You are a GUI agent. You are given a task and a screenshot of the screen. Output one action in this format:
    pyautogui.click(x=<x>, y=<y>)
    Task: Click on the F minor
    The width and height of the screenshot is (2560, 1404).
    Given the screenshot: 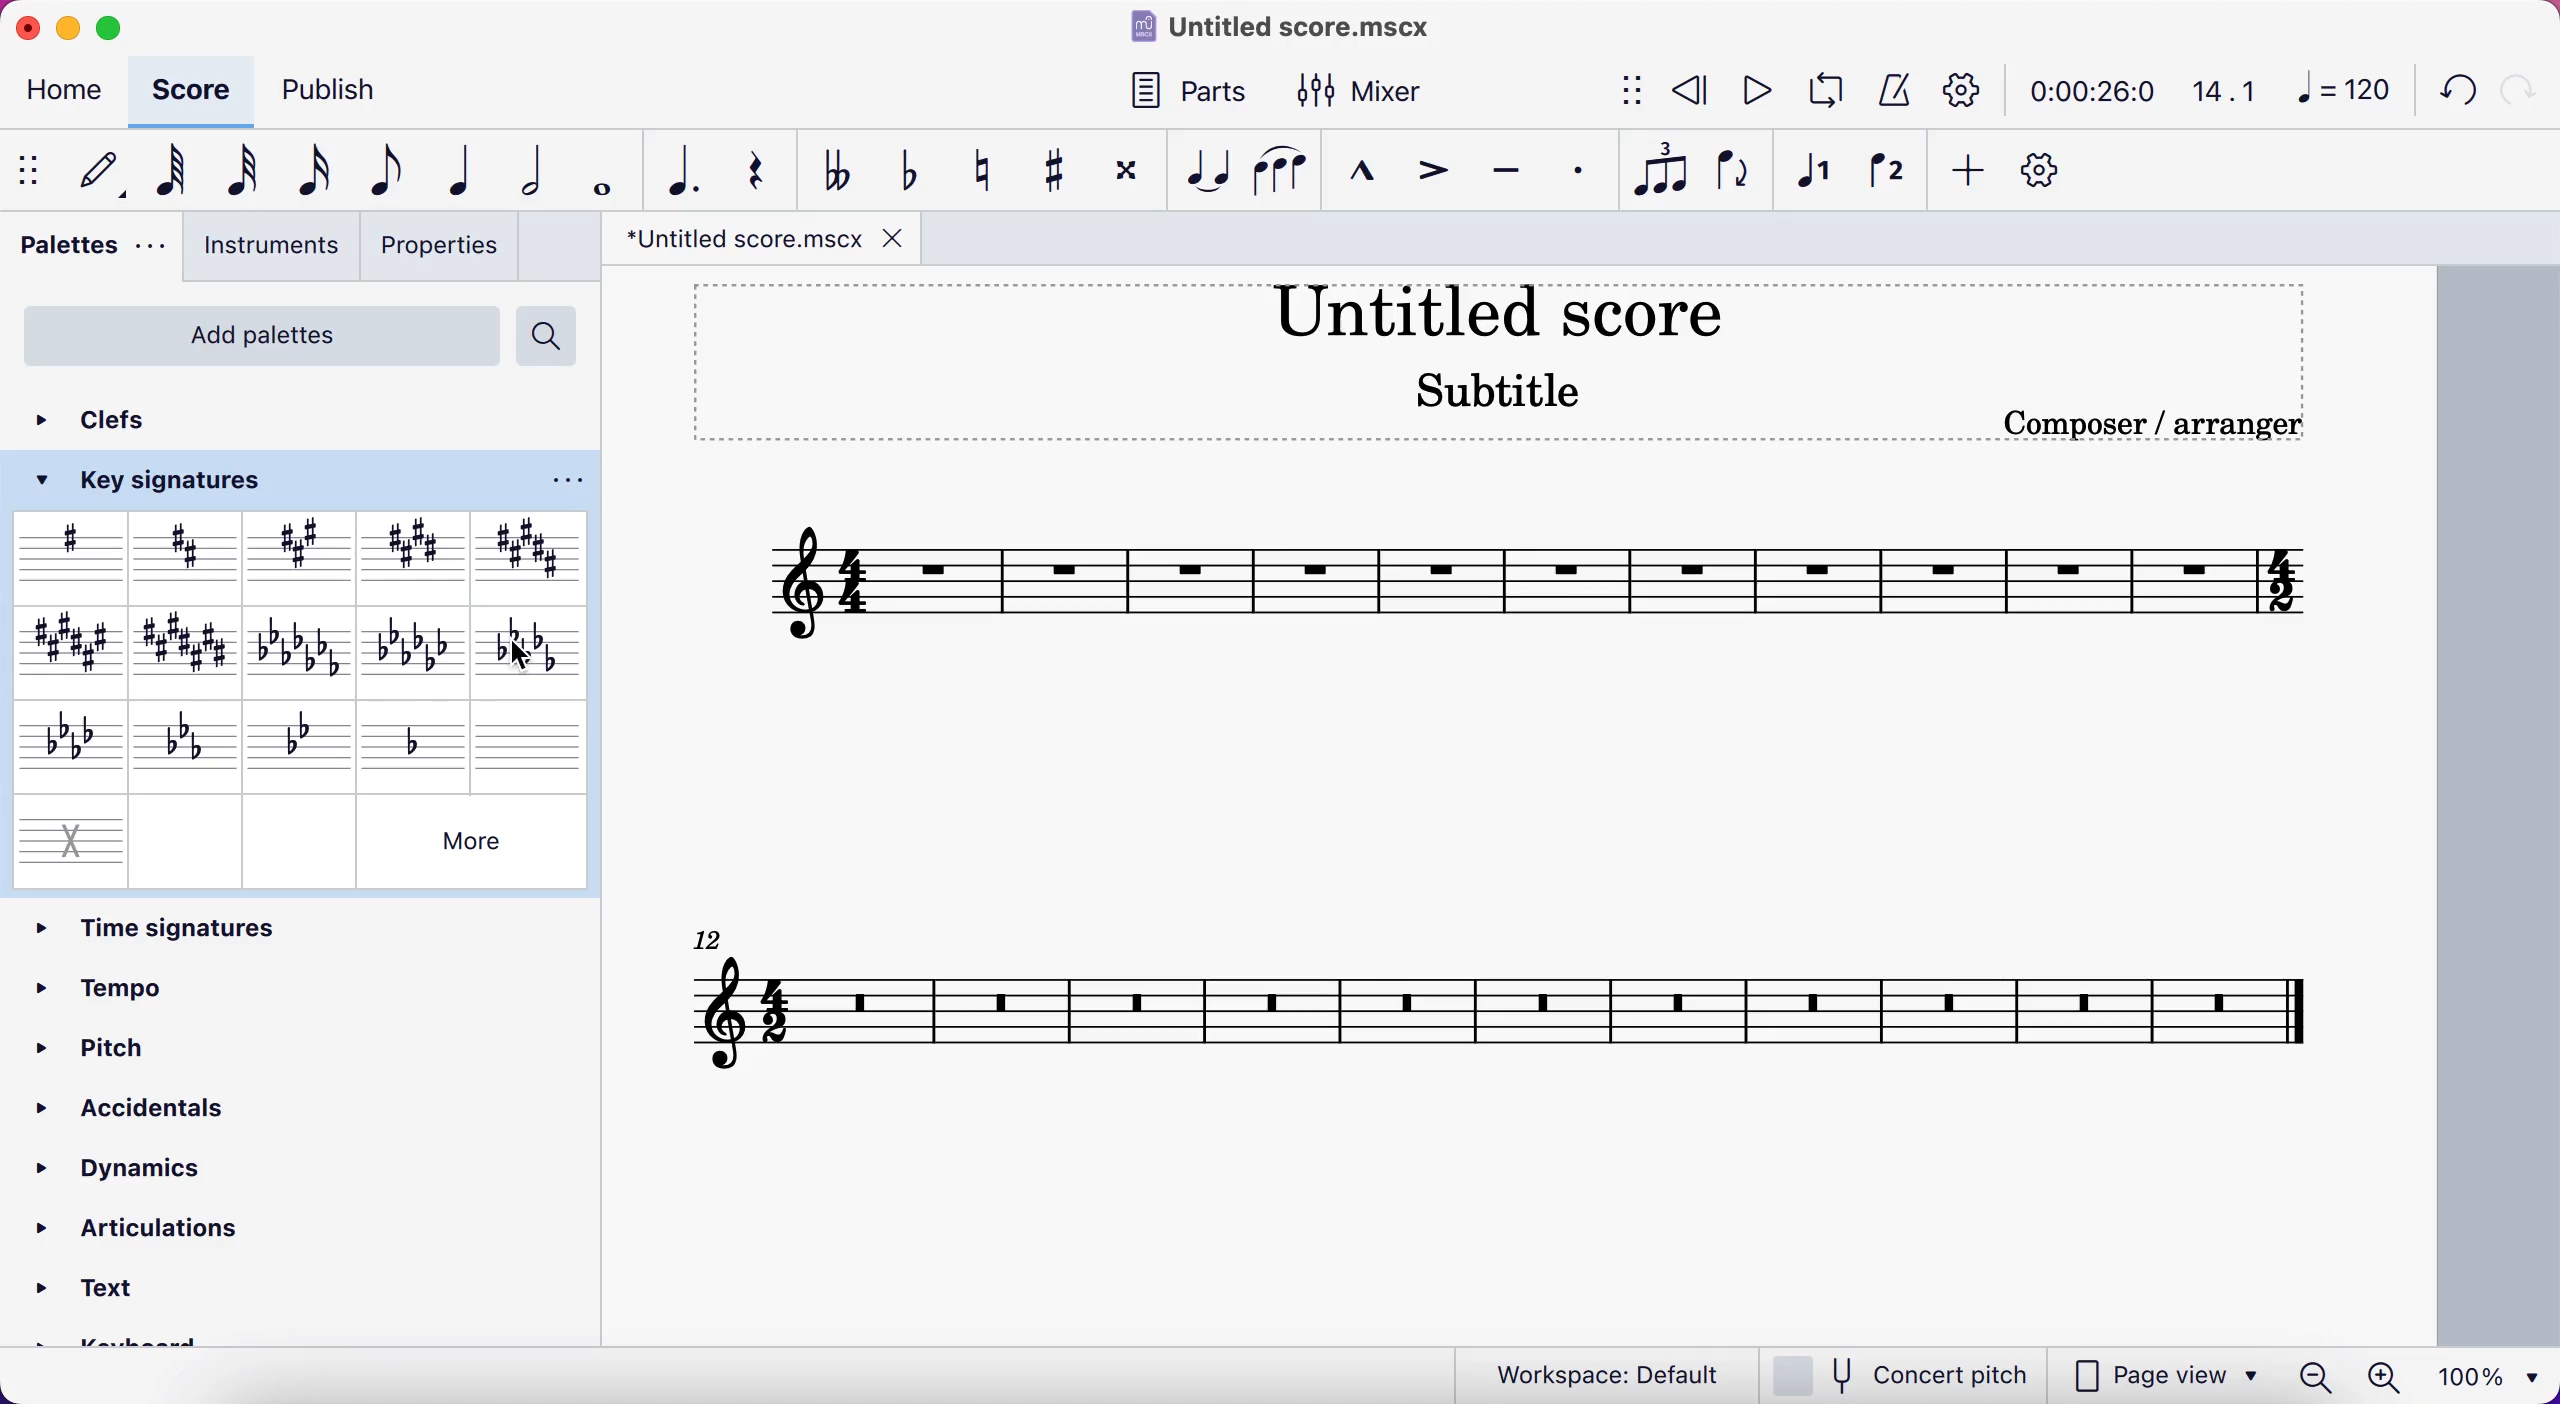 What is the action you would take?
    pyautogui.click(x=63, y=743)
    